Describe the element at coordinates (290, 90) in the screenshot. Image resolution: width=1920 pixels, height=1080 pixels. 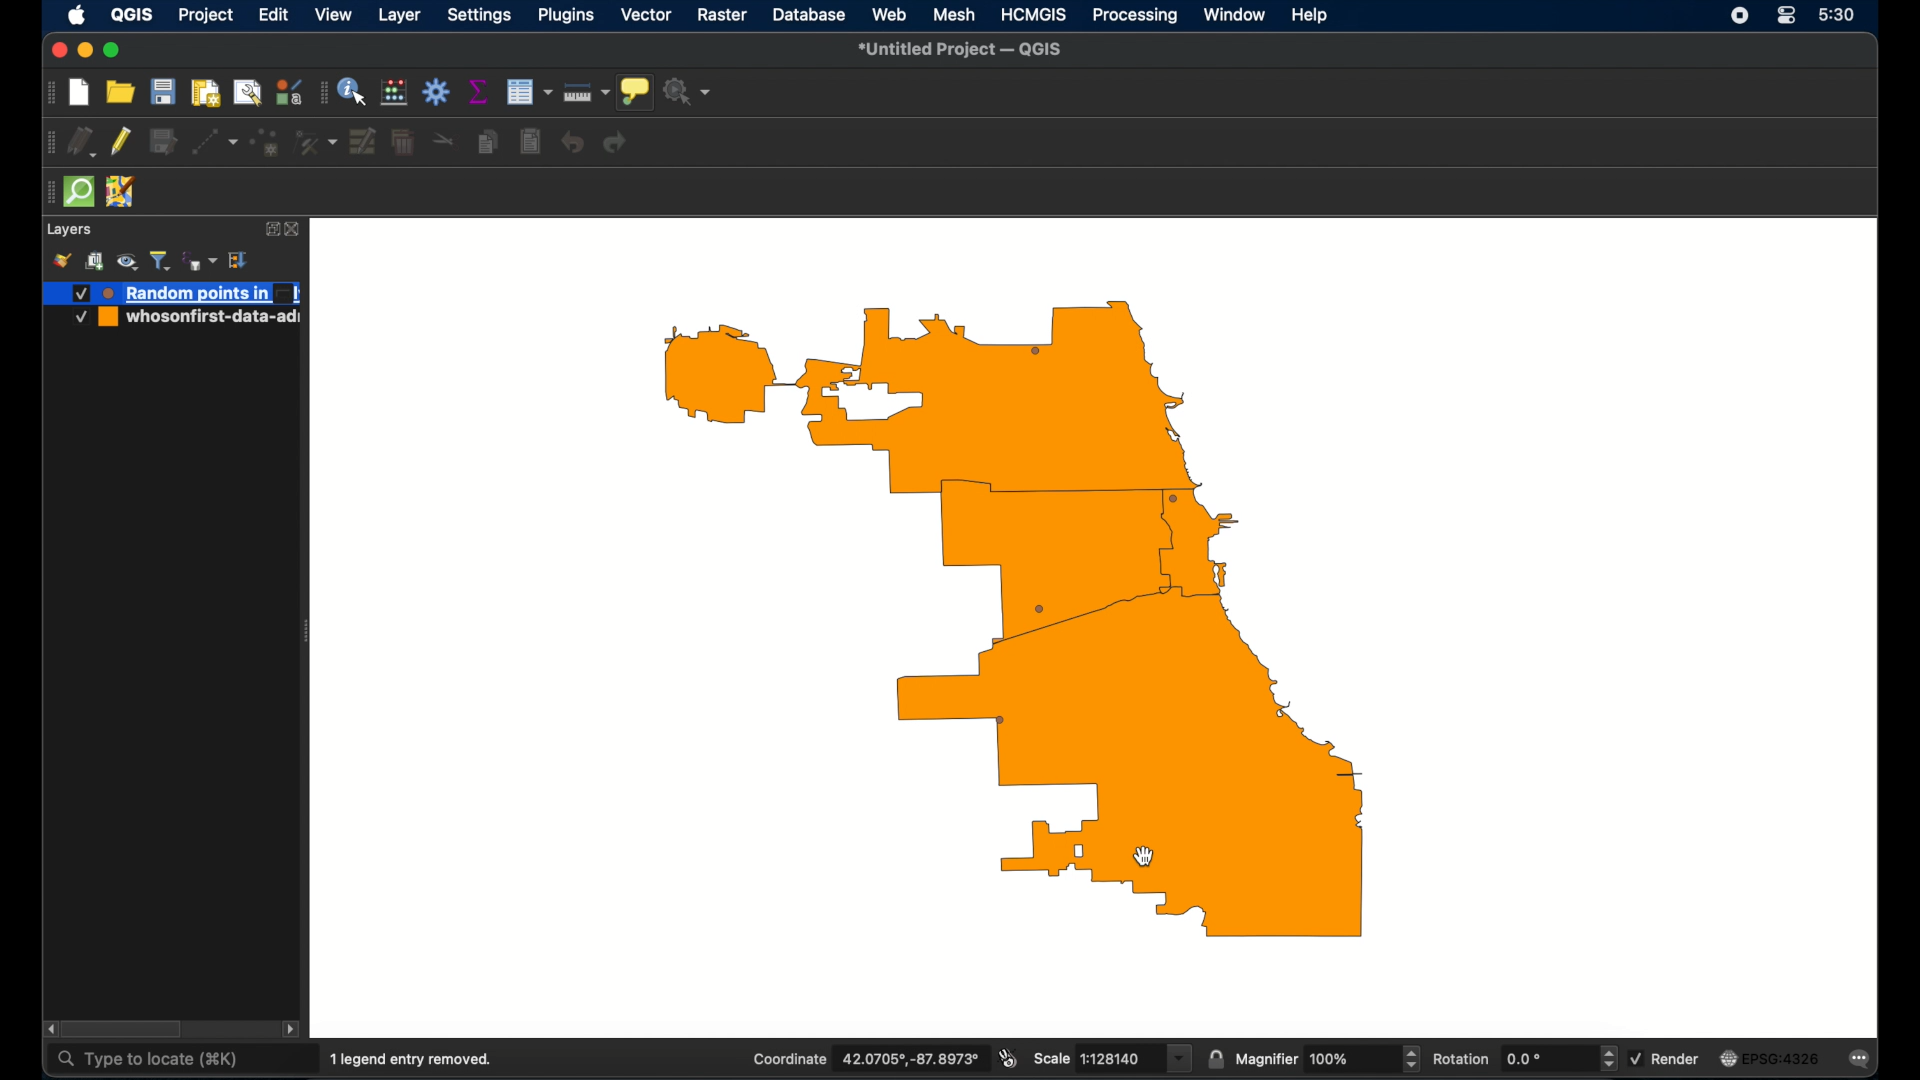
I see `style manager` at that location.